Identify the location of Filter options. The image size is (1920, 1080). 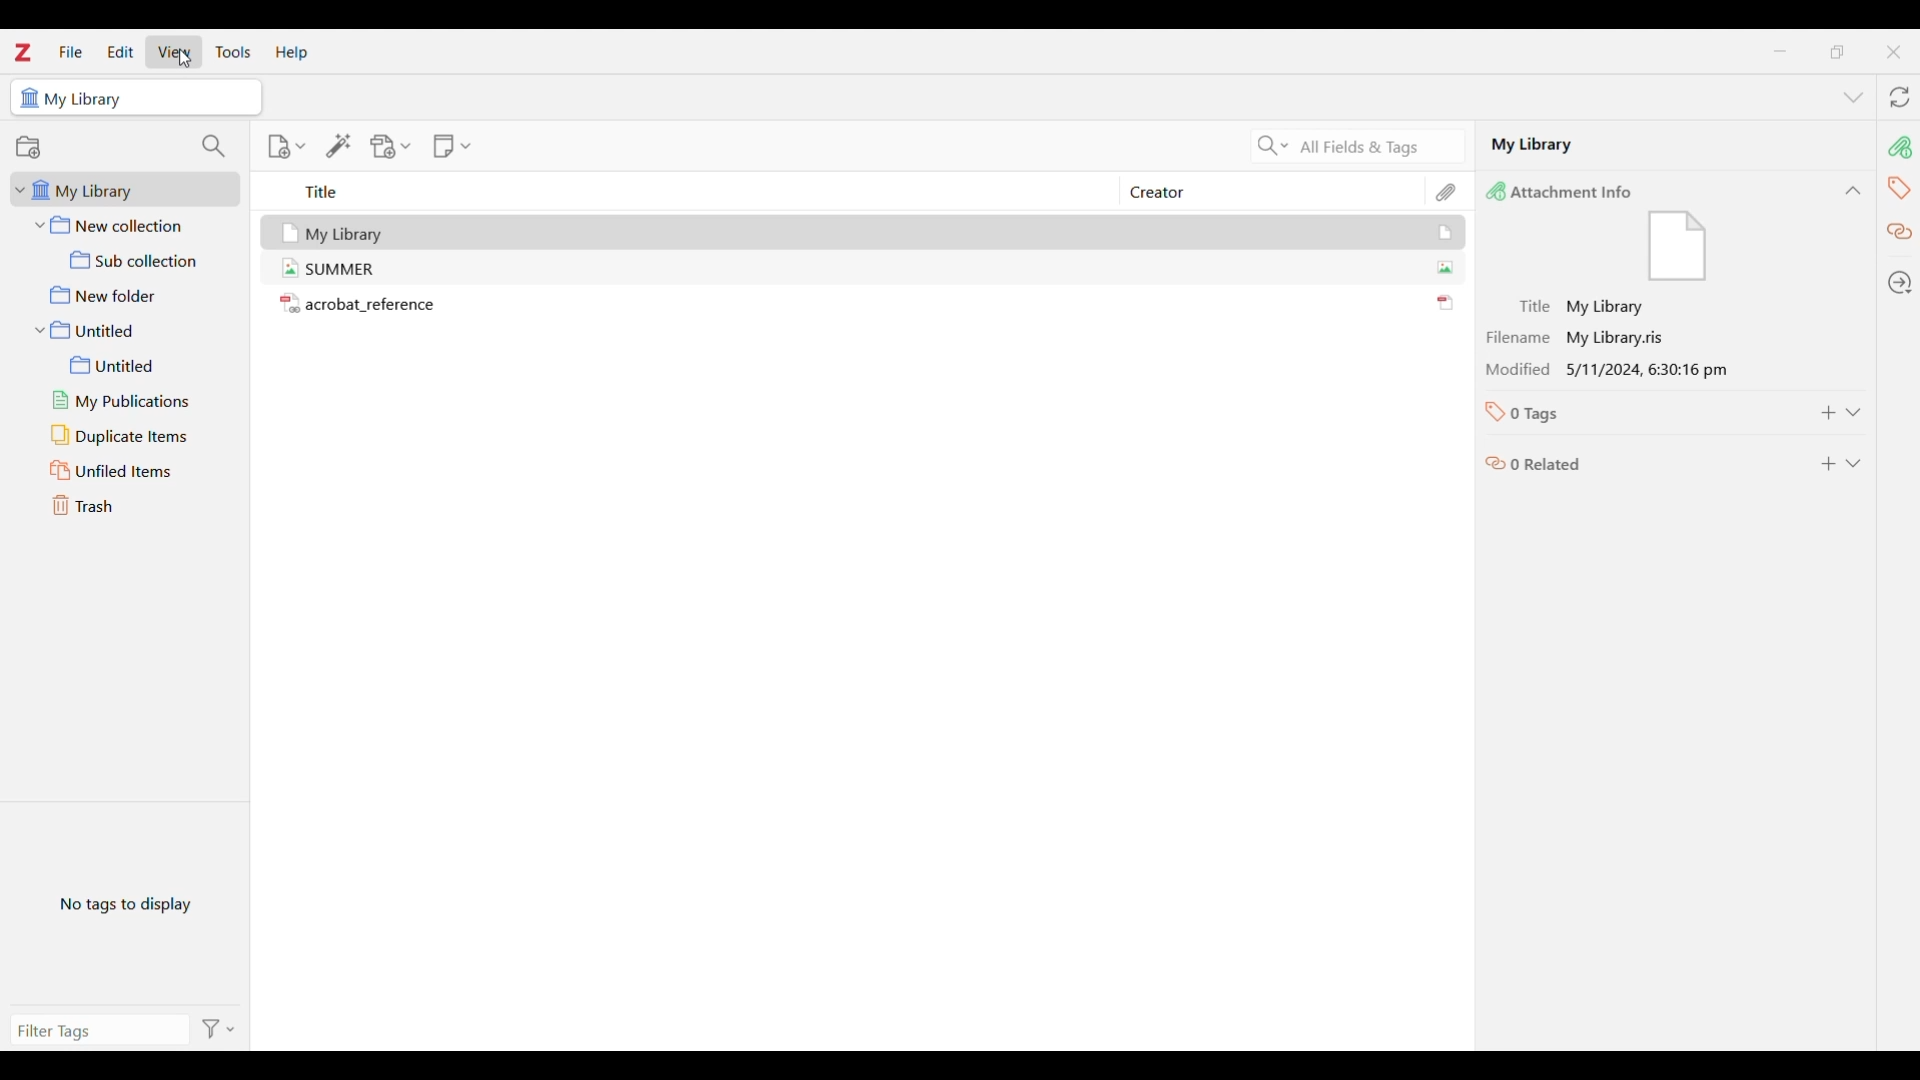
(217, 1028).